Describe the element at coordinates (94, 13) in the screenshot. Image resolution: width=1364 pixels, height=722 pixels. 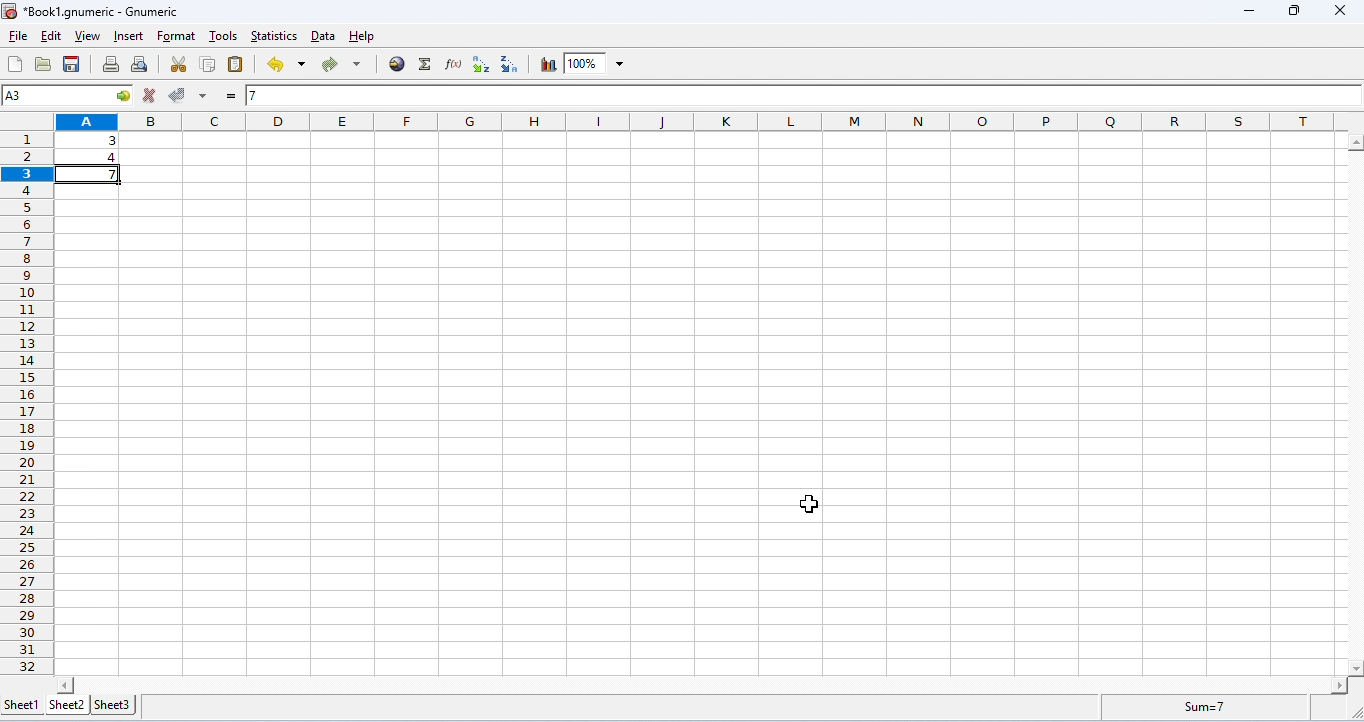
I see `Book1.gnumeric - Gnumeric` at that location.